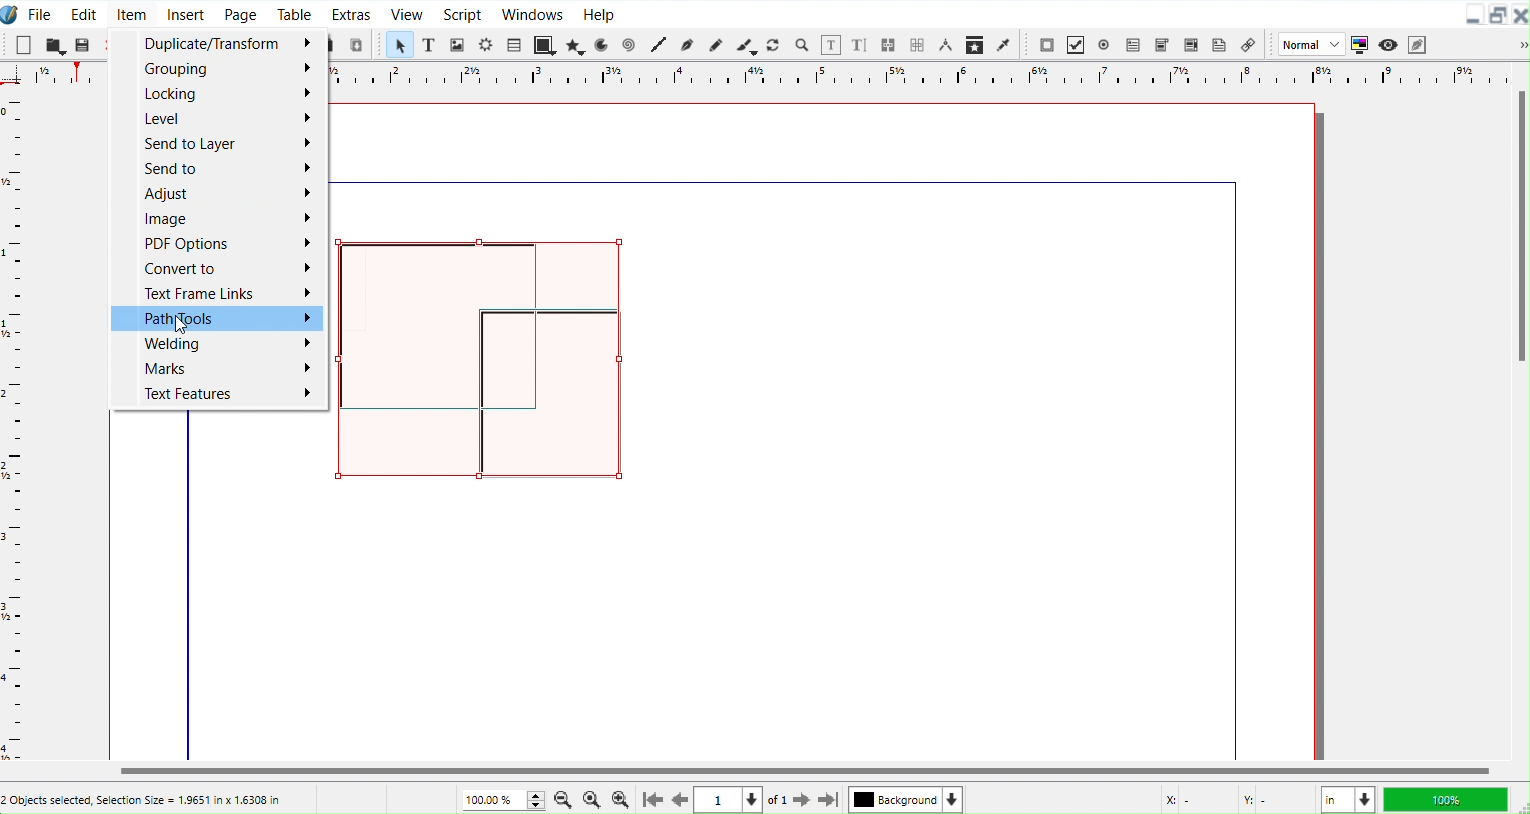 This screenshot has height=814, width=1530. I want to click on Poligon selected : Size = 1.3755 in x 1.1558 in’, so click(142, 799).